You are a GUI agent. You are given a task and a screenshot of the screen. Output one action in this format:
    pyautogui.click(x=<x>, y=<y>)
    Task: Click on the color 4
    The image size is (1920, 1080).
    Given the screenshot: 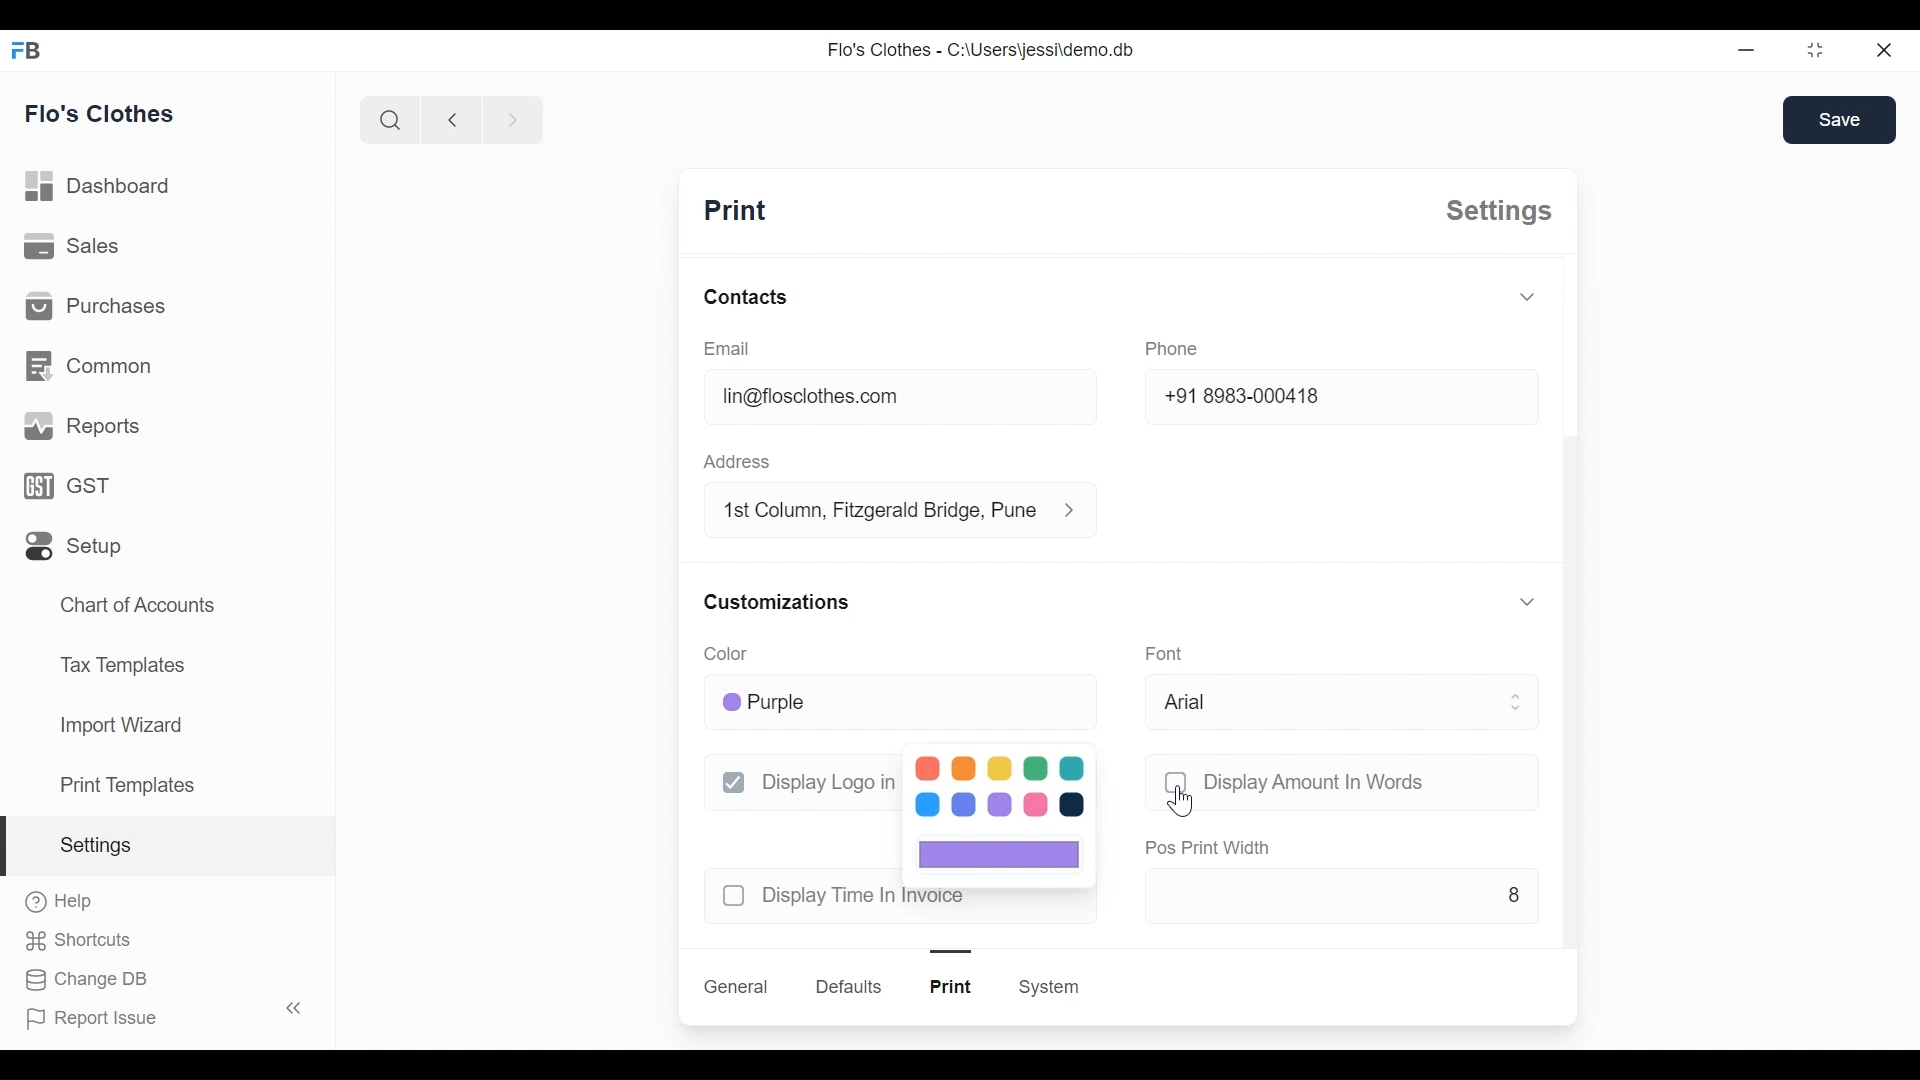 What is the action you would take?
    pyautogui.click(x=1036, y=768)
    